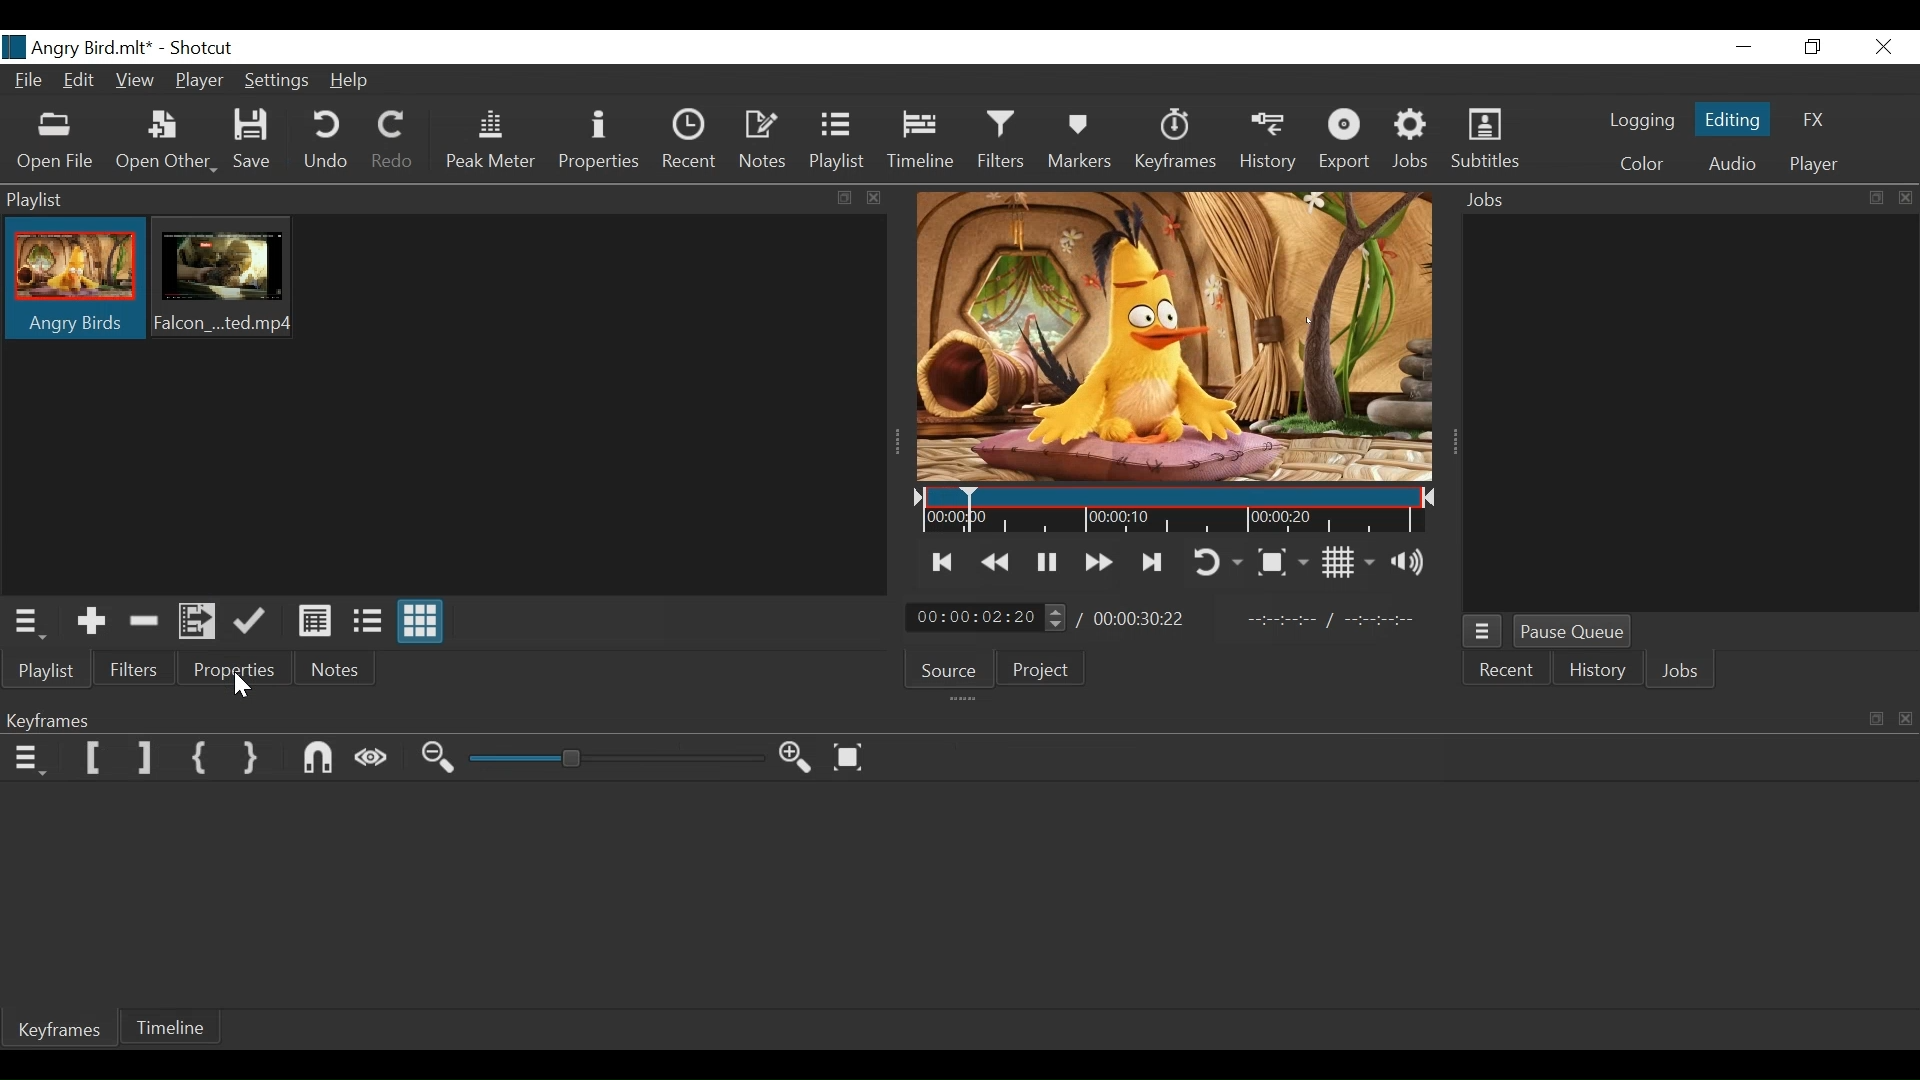 The width and height of the screenshot is (1920, 1080). Describe the element at coordinates (250, 622) in the screenshot. I see `Update` at that location.